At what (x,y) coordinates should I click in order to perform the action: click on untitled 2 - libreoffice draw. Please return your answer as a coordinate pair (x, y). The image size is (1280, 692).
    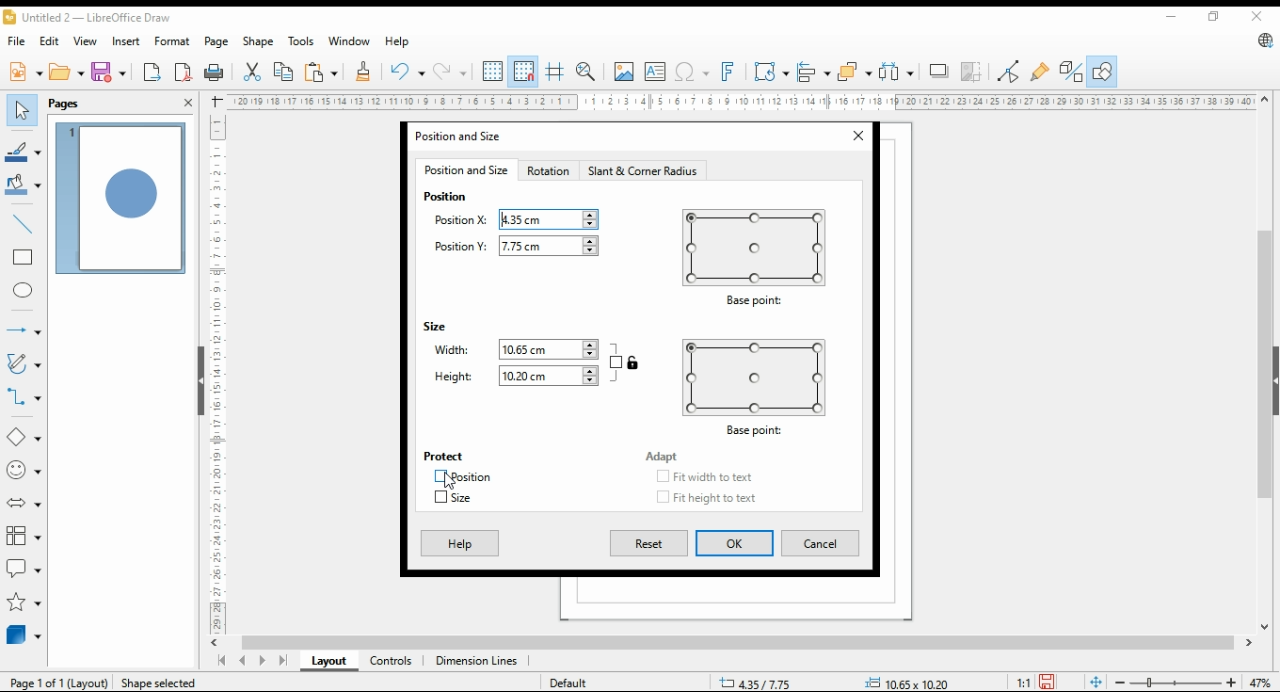
    Looking at the image, I should click on (94, 19).